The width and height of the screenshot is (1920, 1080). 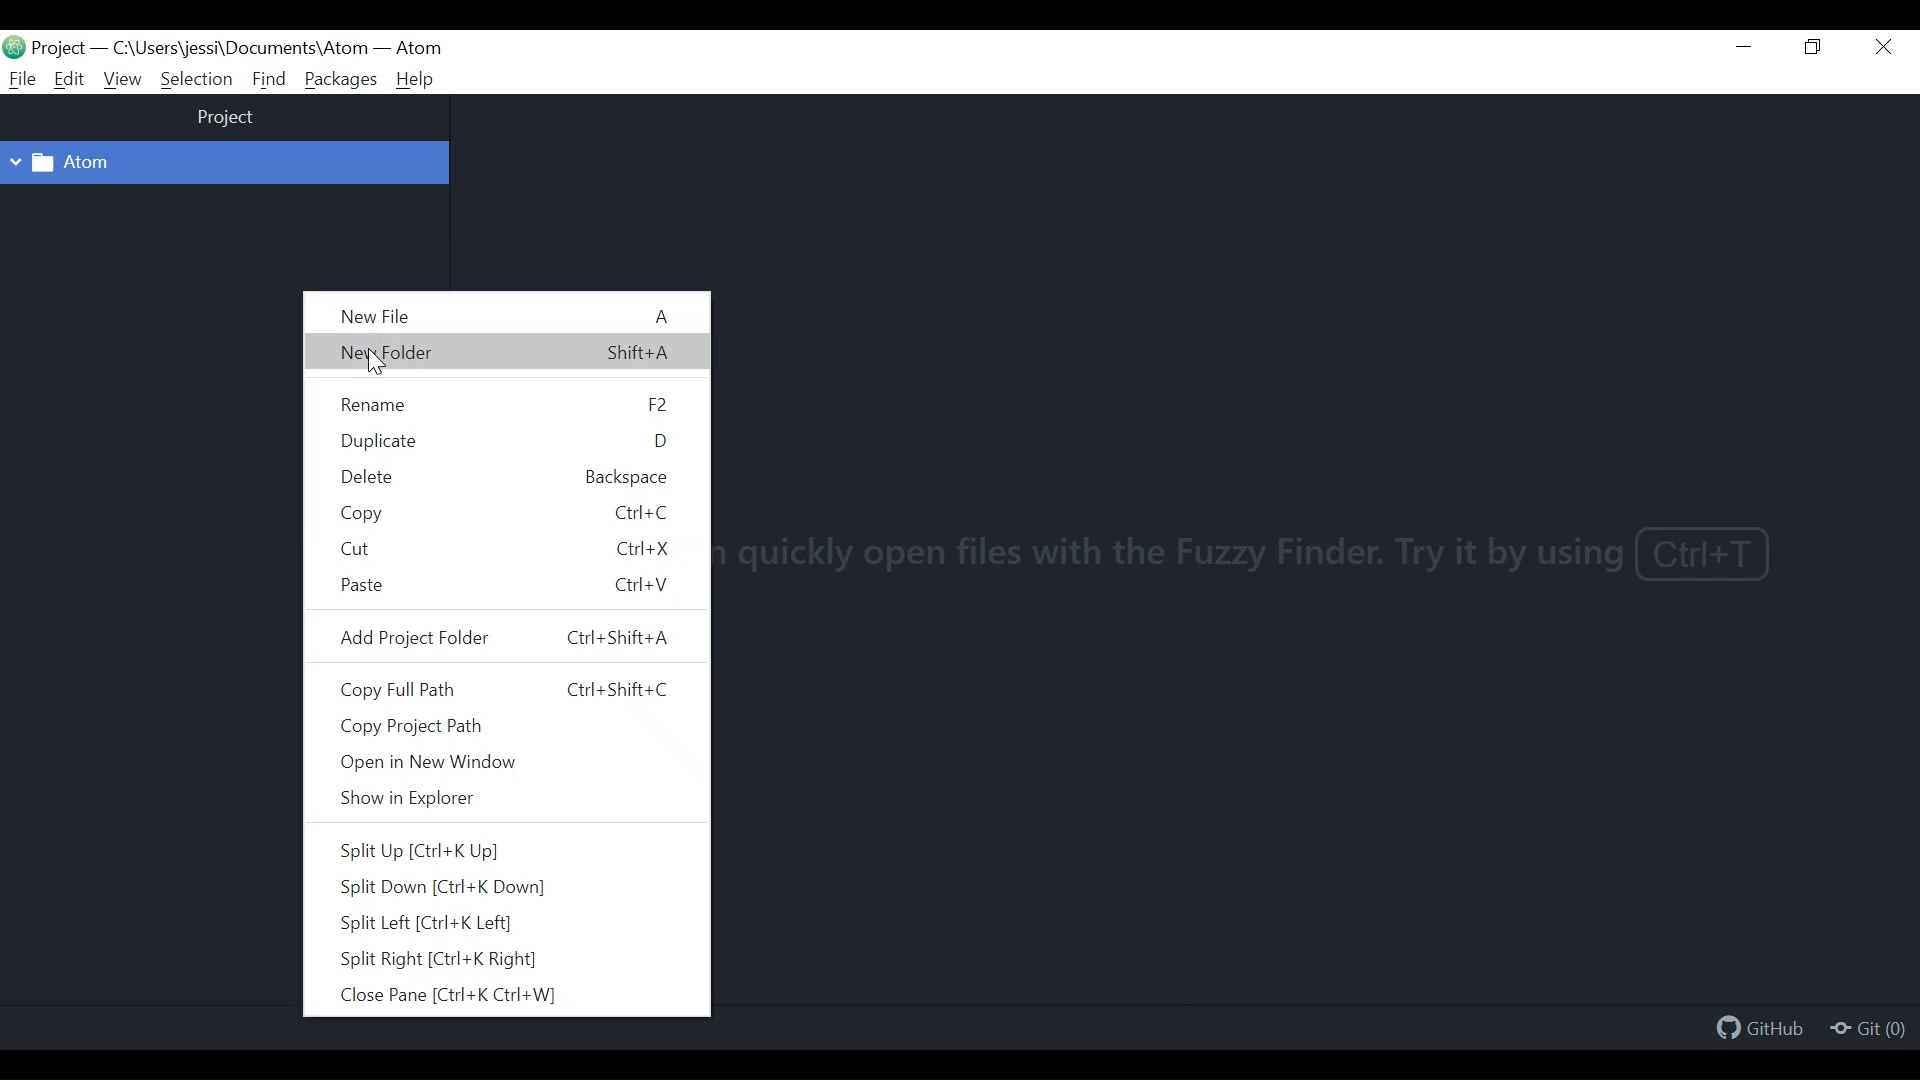 I want to click on Ctrl+X, so click(x=641, y=549).